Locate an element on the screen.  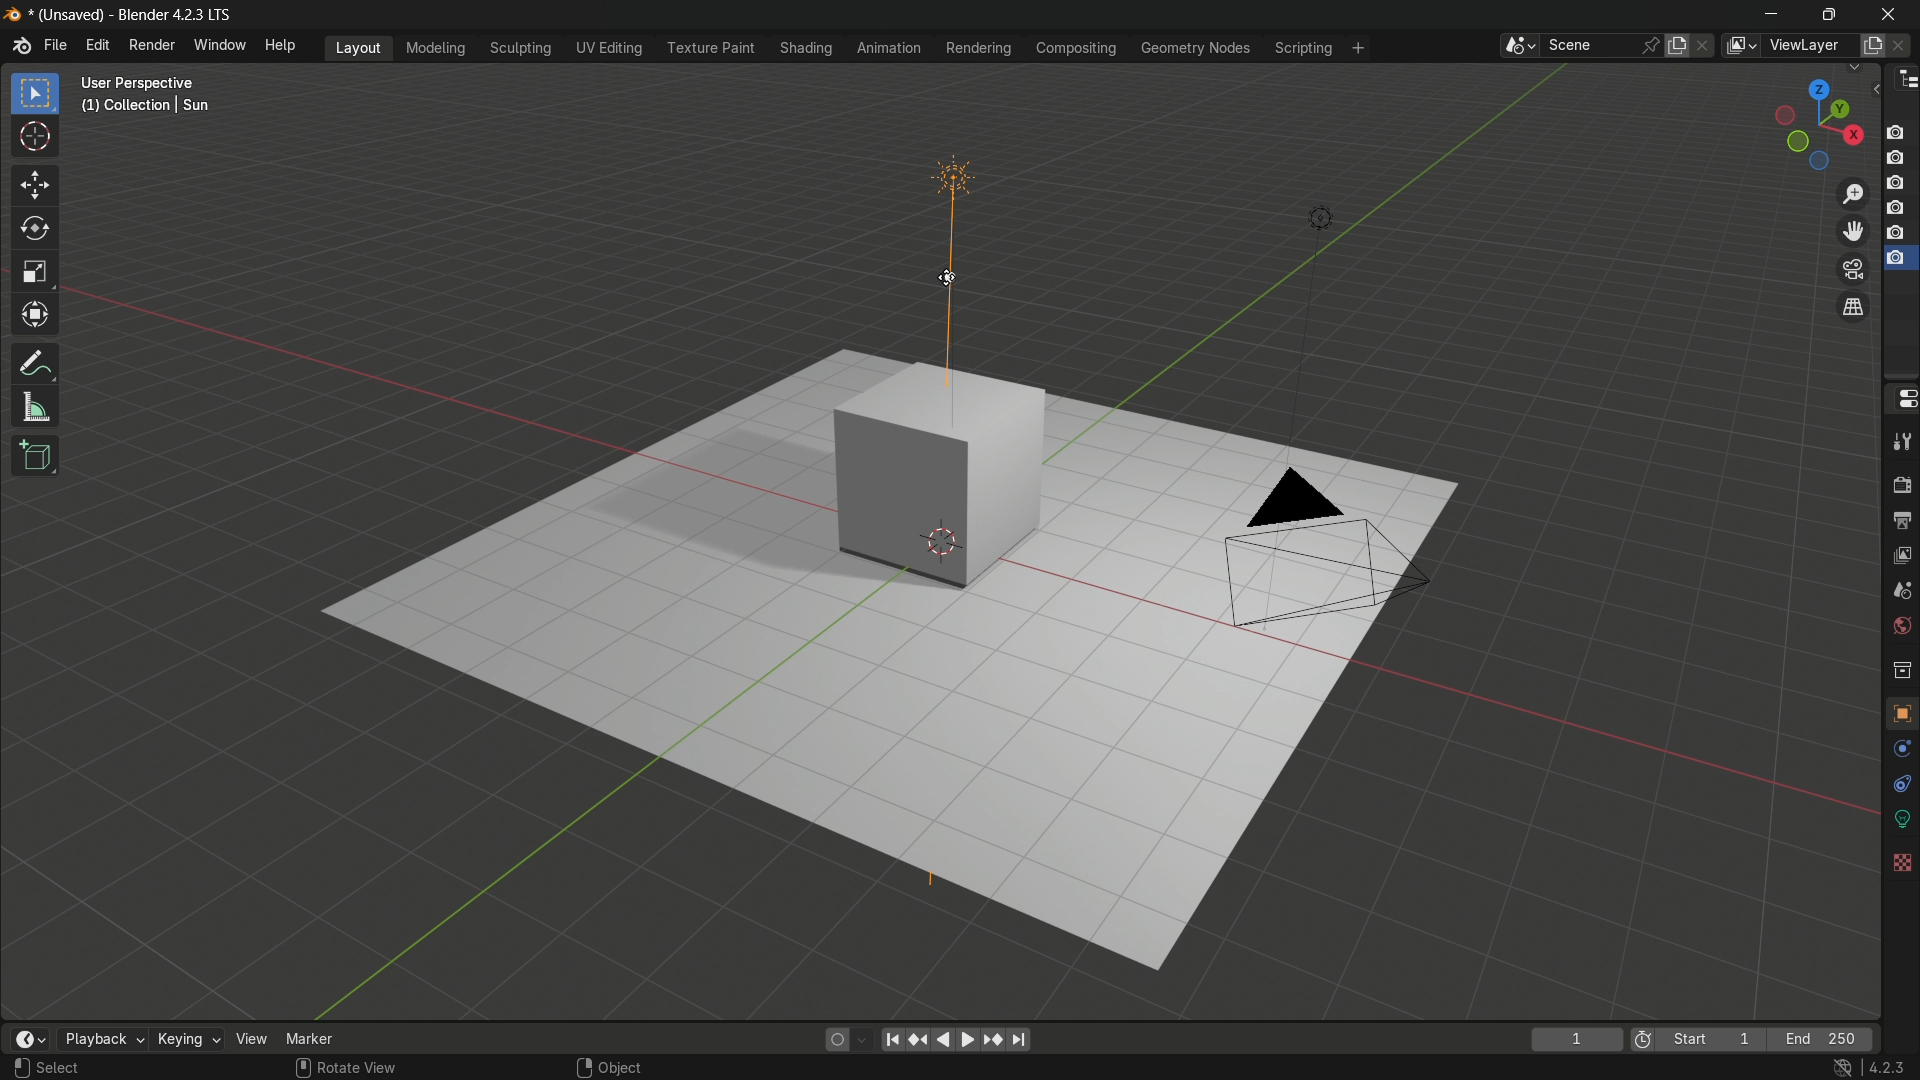
start 1 is located at coordinates (1713, 1037).